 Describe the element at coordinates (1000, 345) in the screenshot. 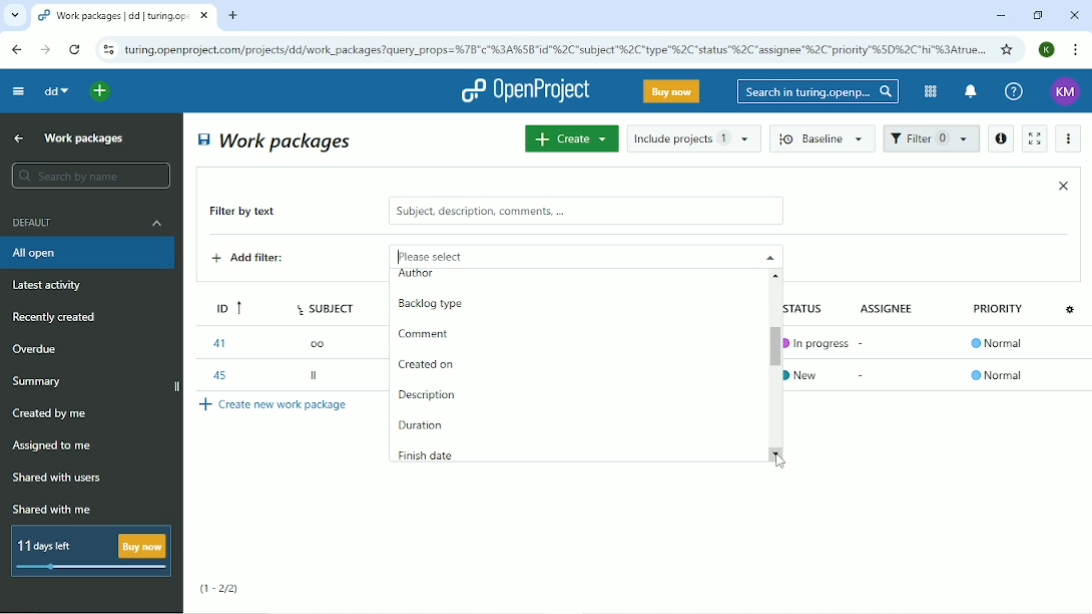

I see `Normal` at that location.